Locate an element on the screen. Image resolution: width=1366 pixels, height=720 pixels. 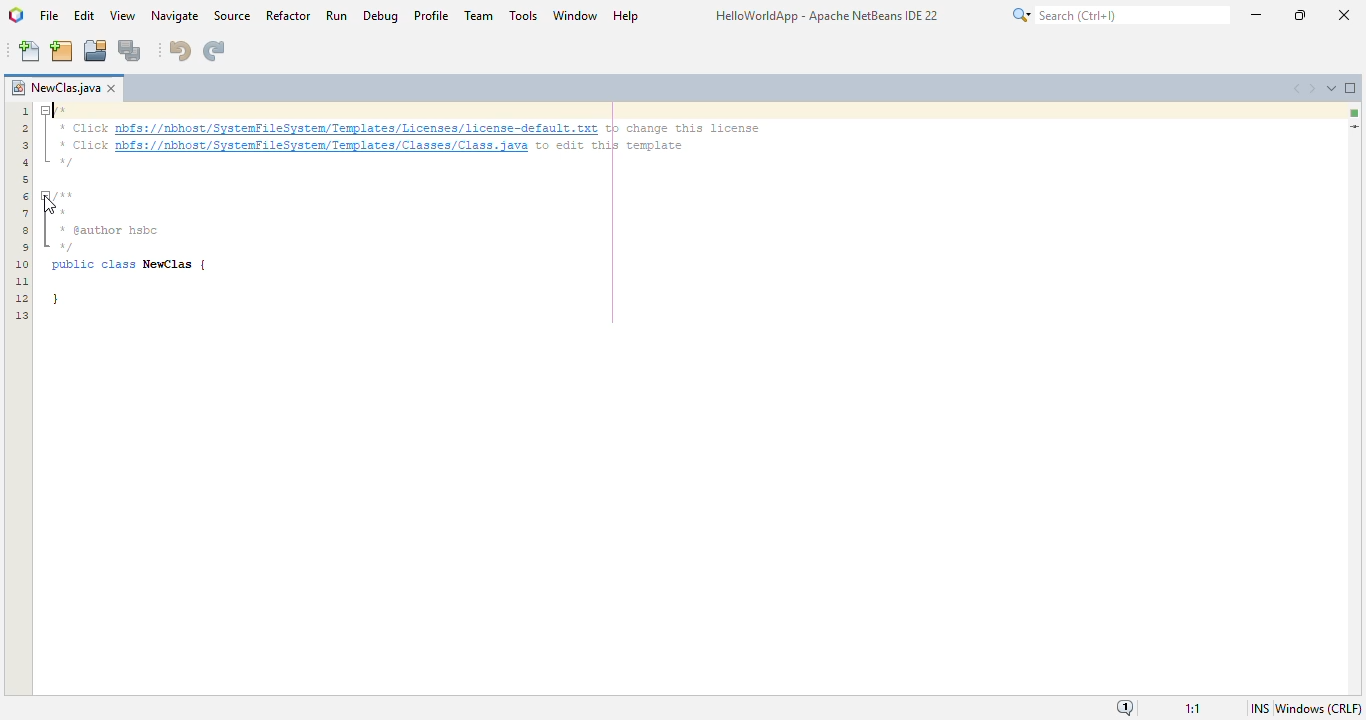
show opened documents list is located at coordinates (1330, 87).